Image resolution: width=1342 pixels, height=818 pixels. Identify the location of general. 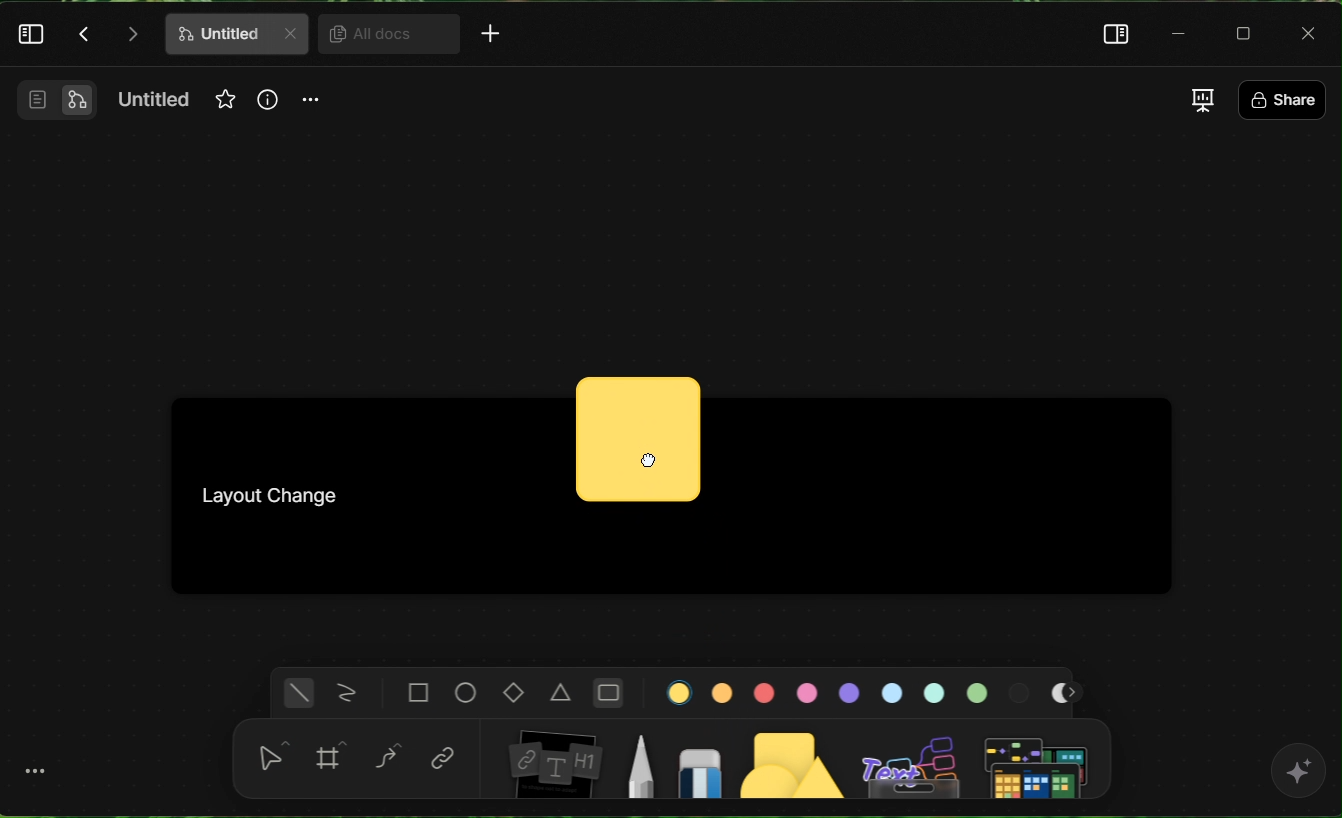
(296, 694).